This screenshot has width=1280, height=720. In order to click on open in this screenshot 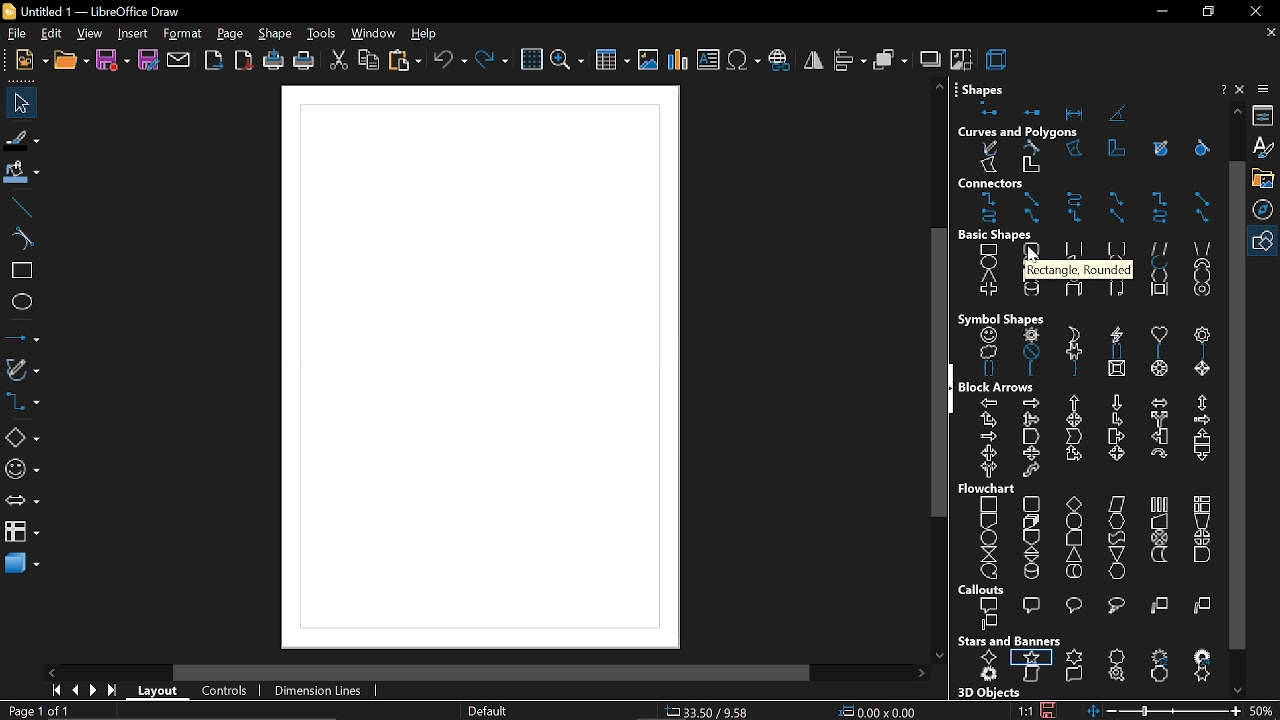, I will do `click(70, 61)`.